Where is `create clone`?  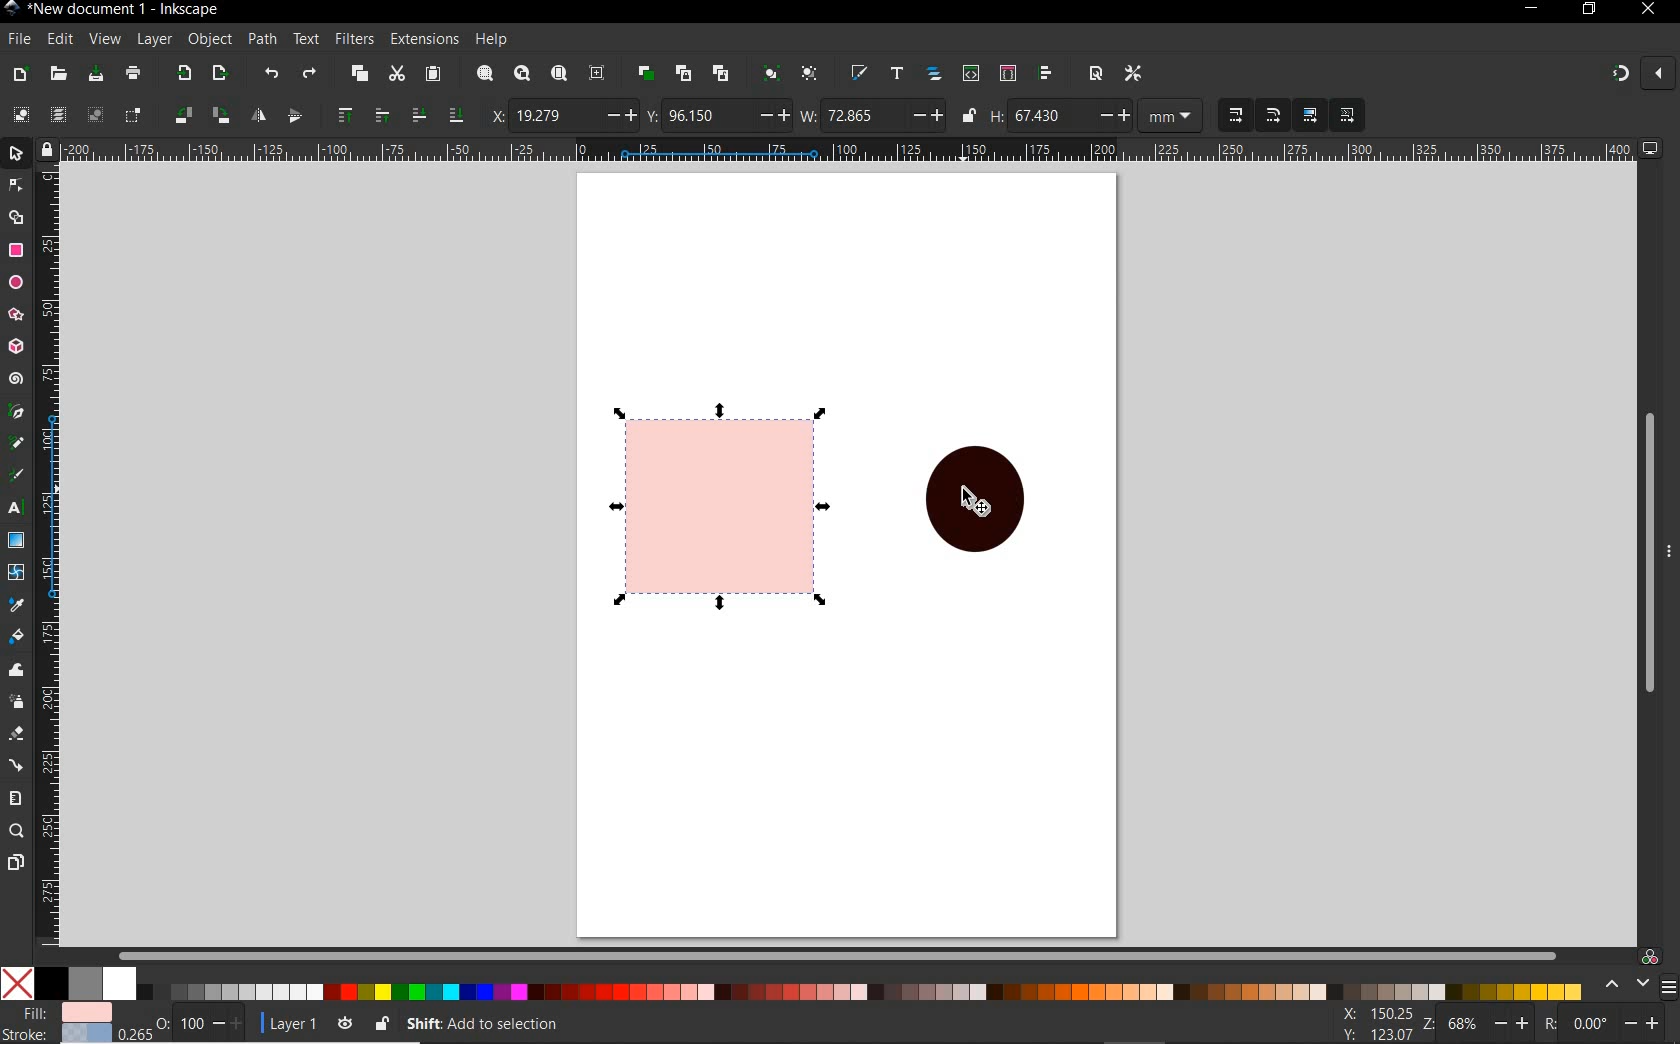
create clone is located at coordinates (684, 73).